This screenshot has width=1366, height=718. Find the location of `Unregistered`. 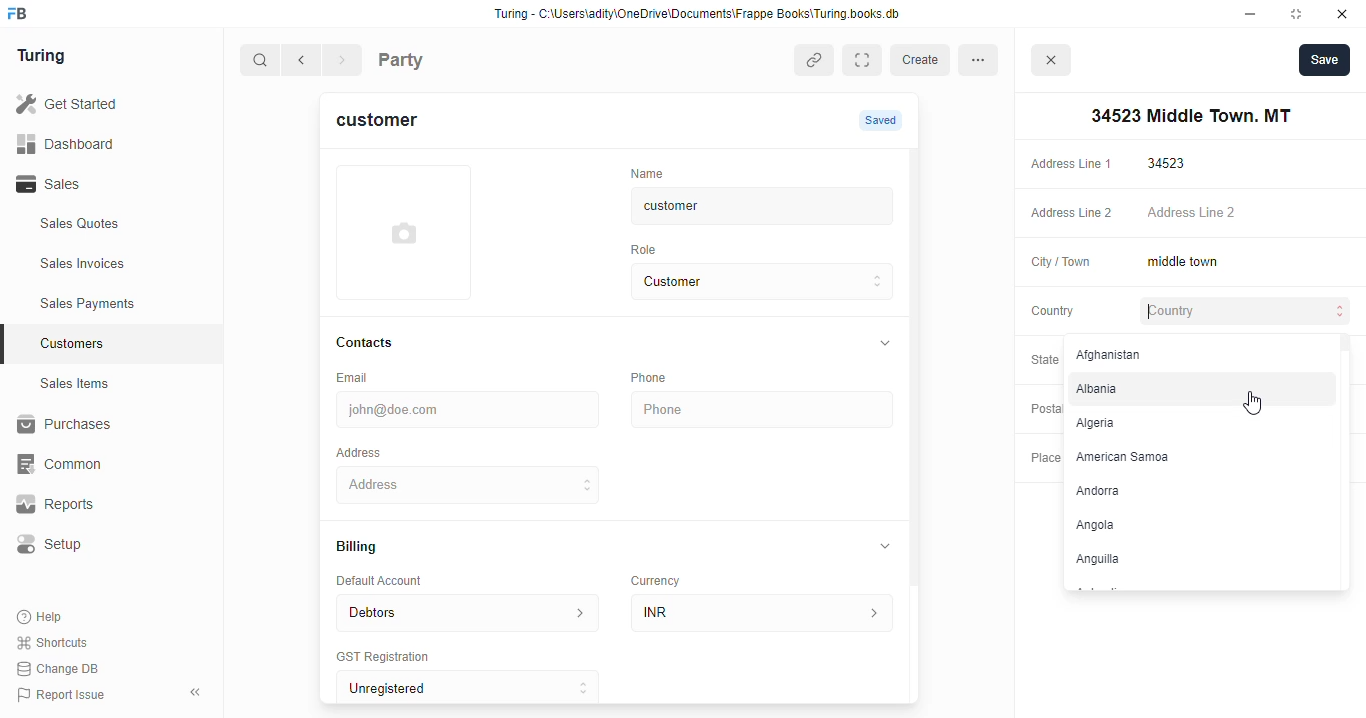

Unregistered is located at coordinates (477, 688).